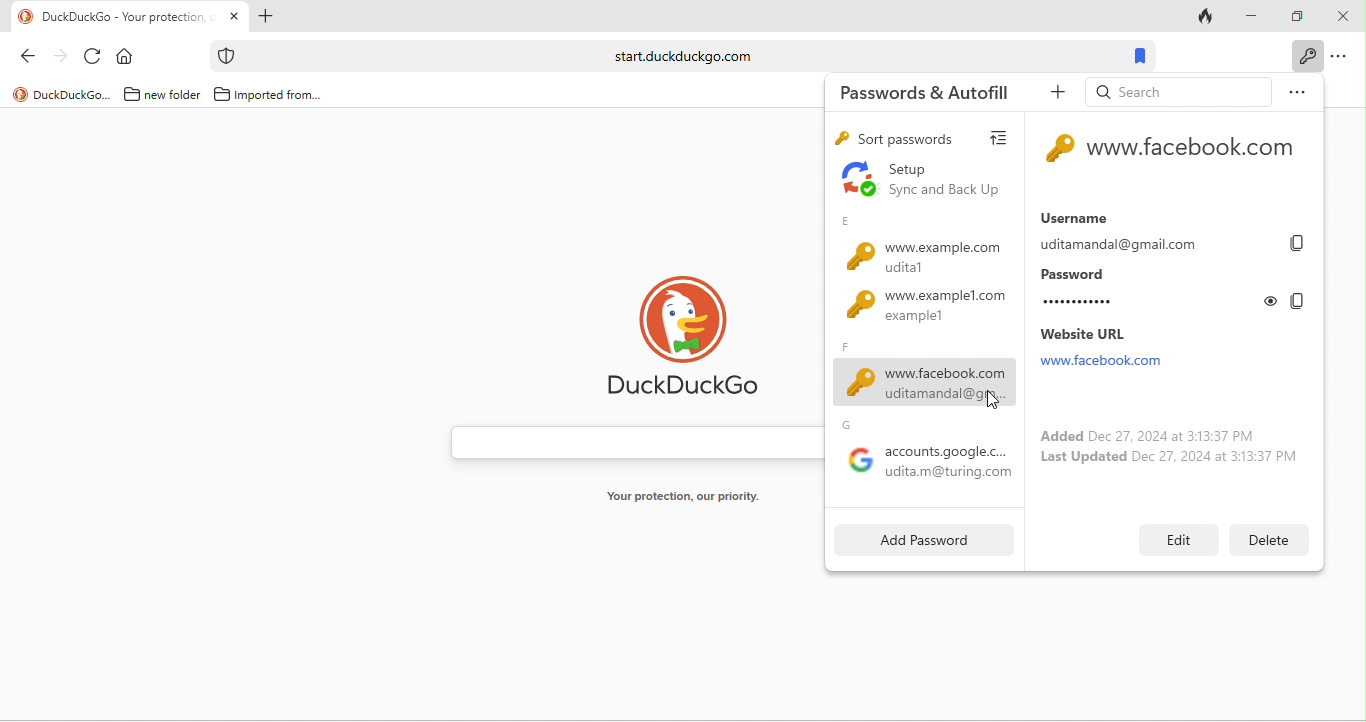  What do you see at coordinates (1207, 20) in the screenshot?
I see `track tab` at bounding box center [1207, 20].